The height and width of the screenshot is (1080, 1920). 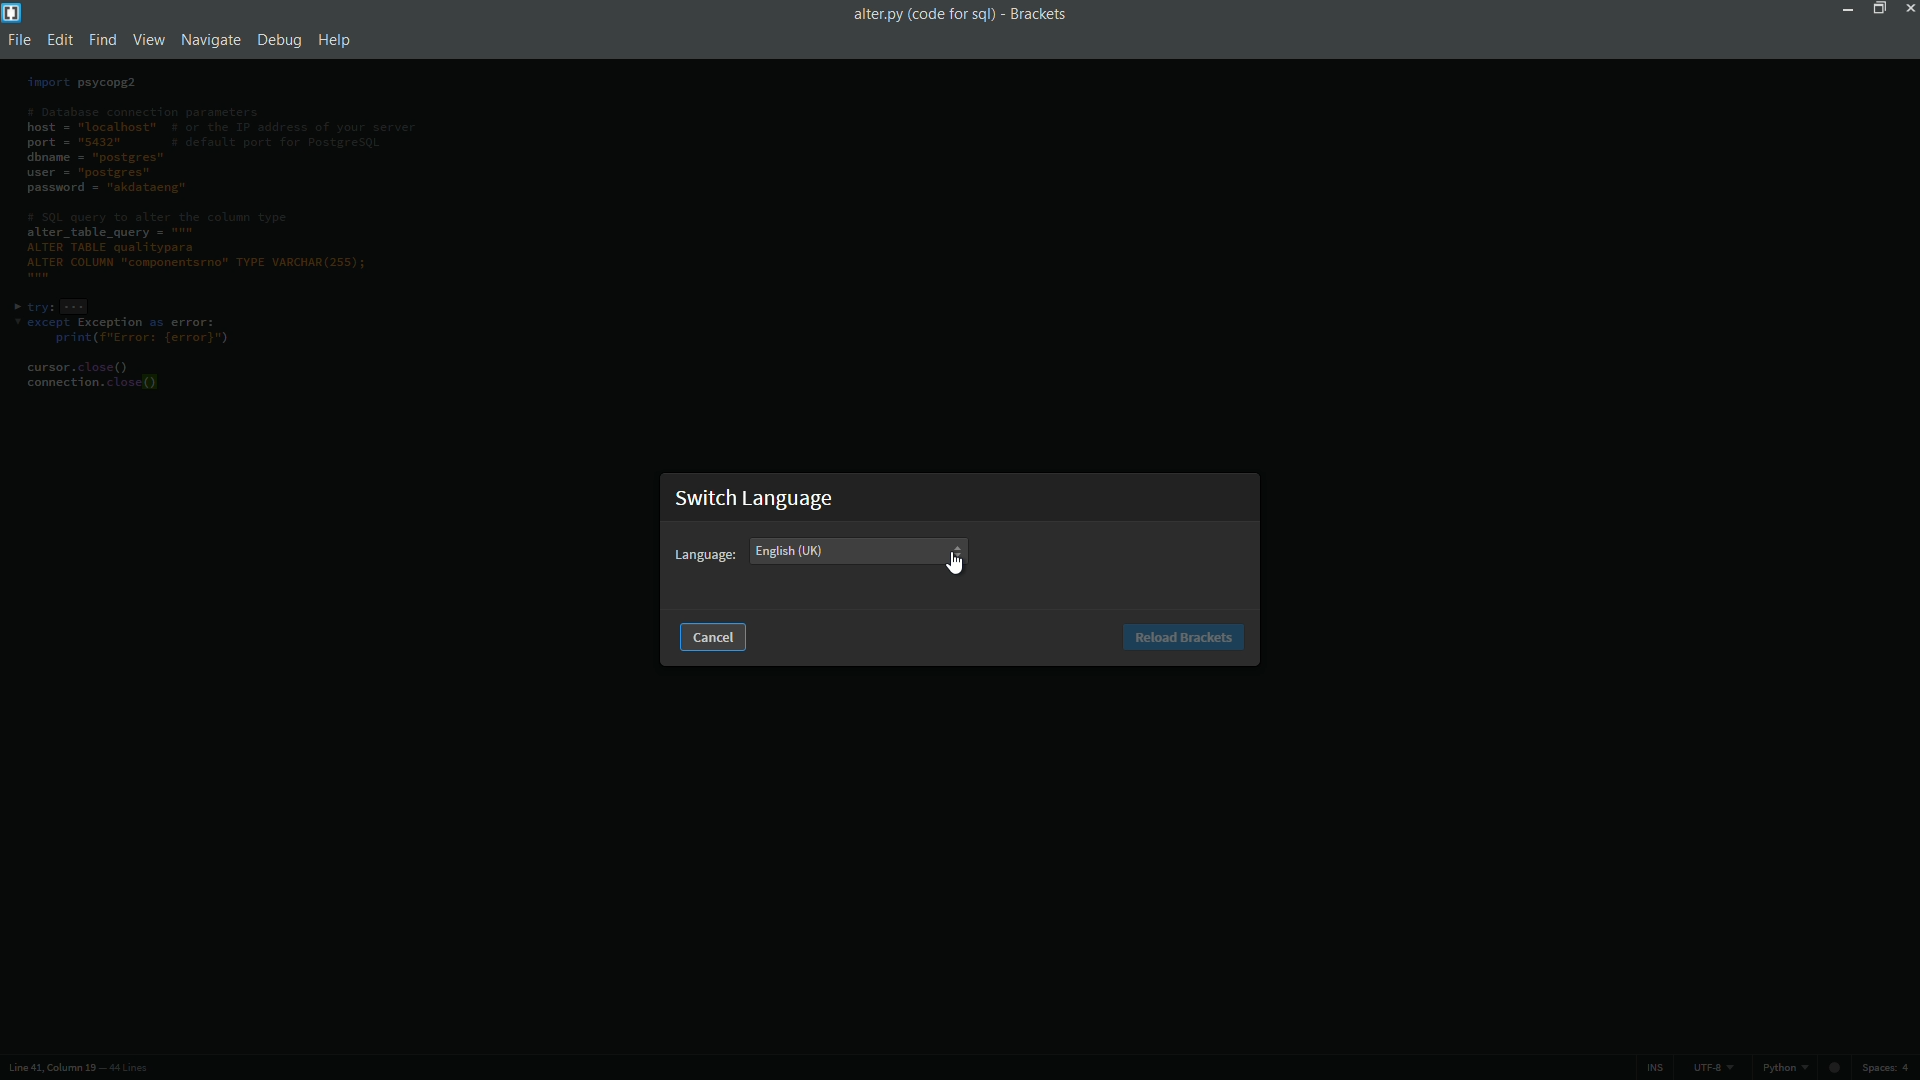 What do you see at coordinates (147, 39) in the screenshot?
I see `view menu` at bounding box center [147, 39].